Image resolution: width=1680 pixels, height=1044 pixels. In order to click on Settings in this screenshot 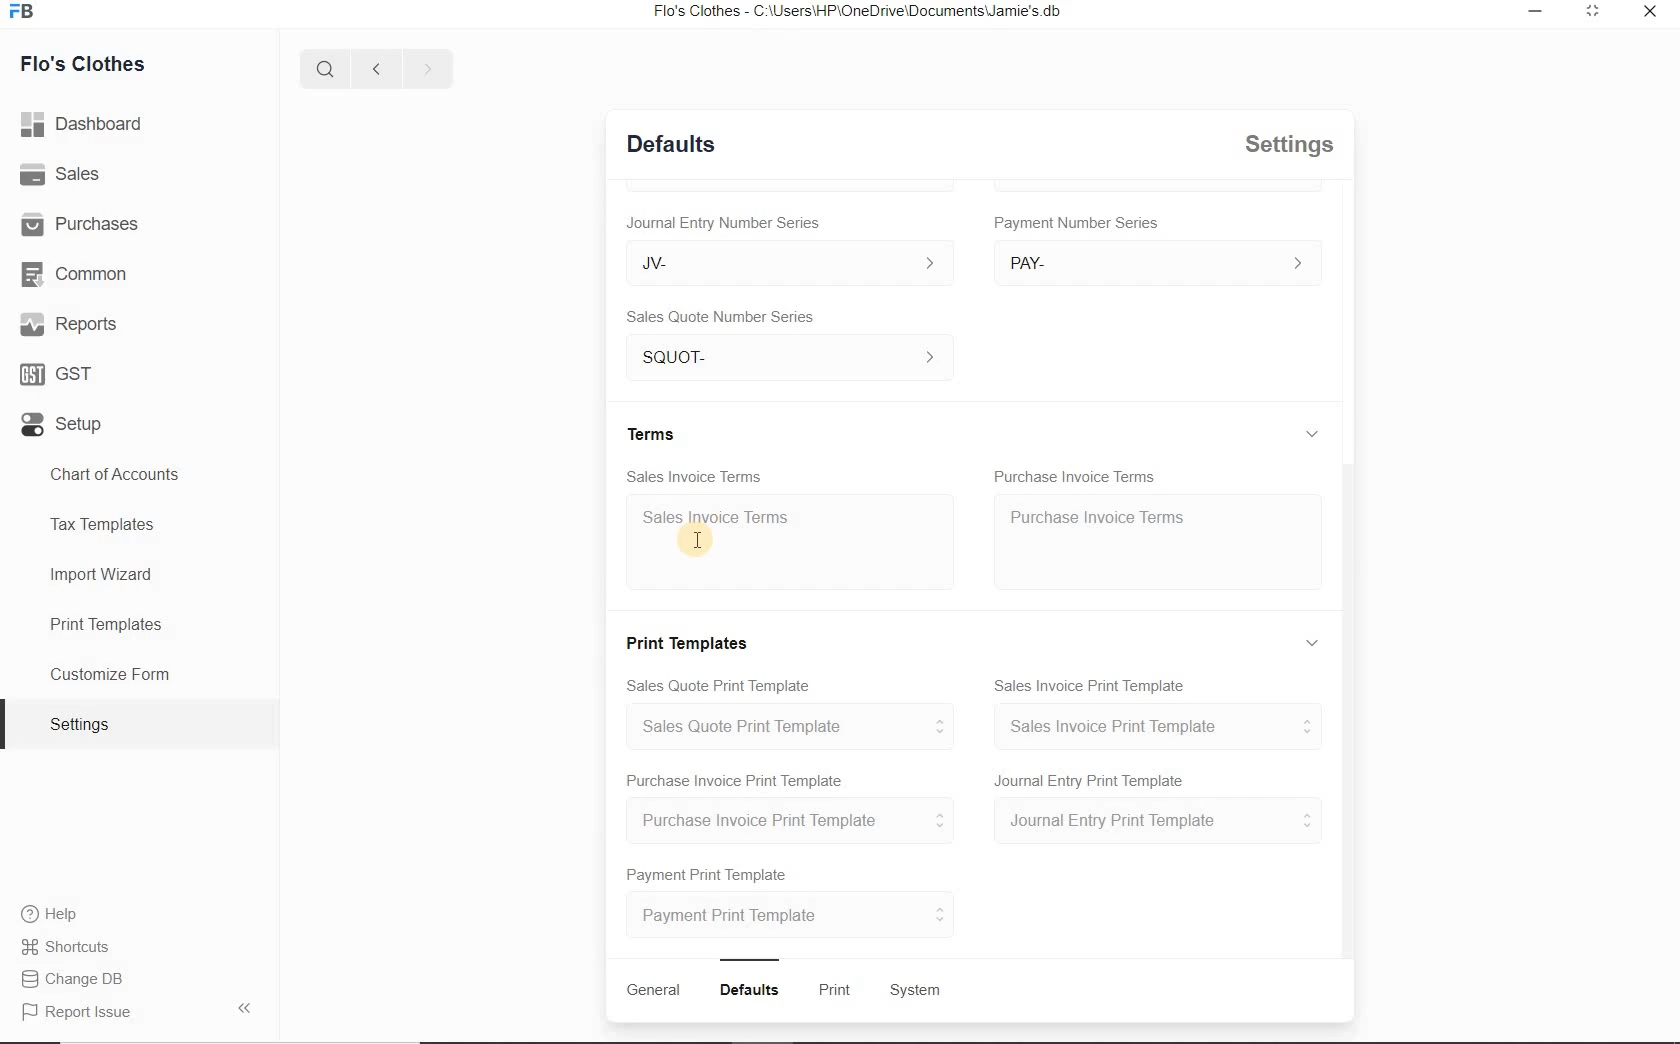, I will do `click(1292, 144)`.